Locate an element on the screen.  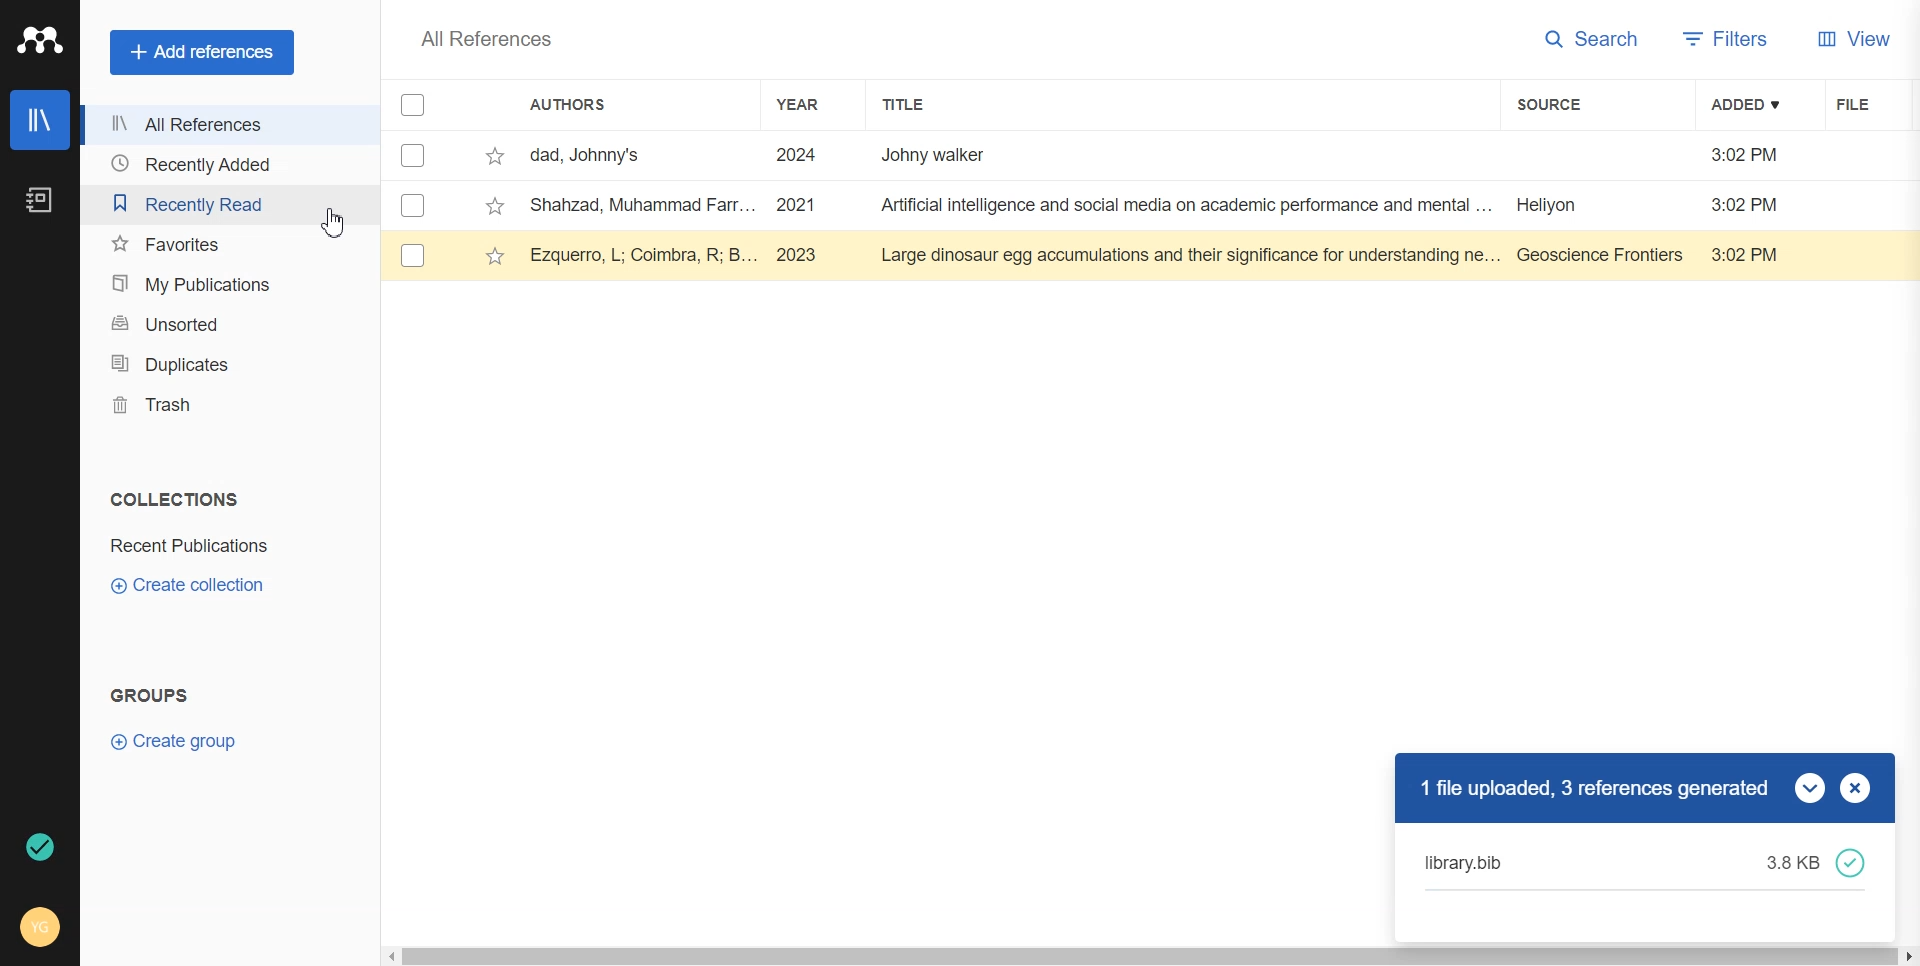
Groups is located at coordinates (152, 694).